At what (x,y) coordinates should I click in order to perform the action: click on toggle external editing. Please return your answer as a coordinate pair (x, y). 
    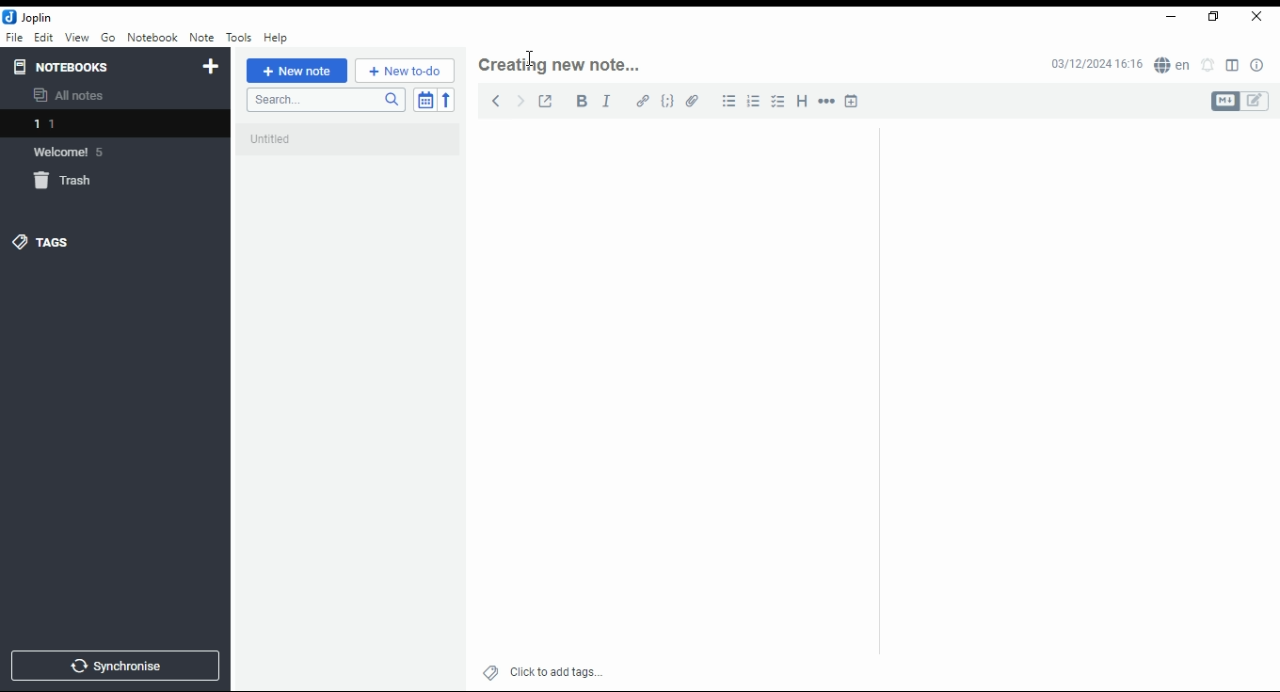
    Looking at the image, I should click on (546, 100).